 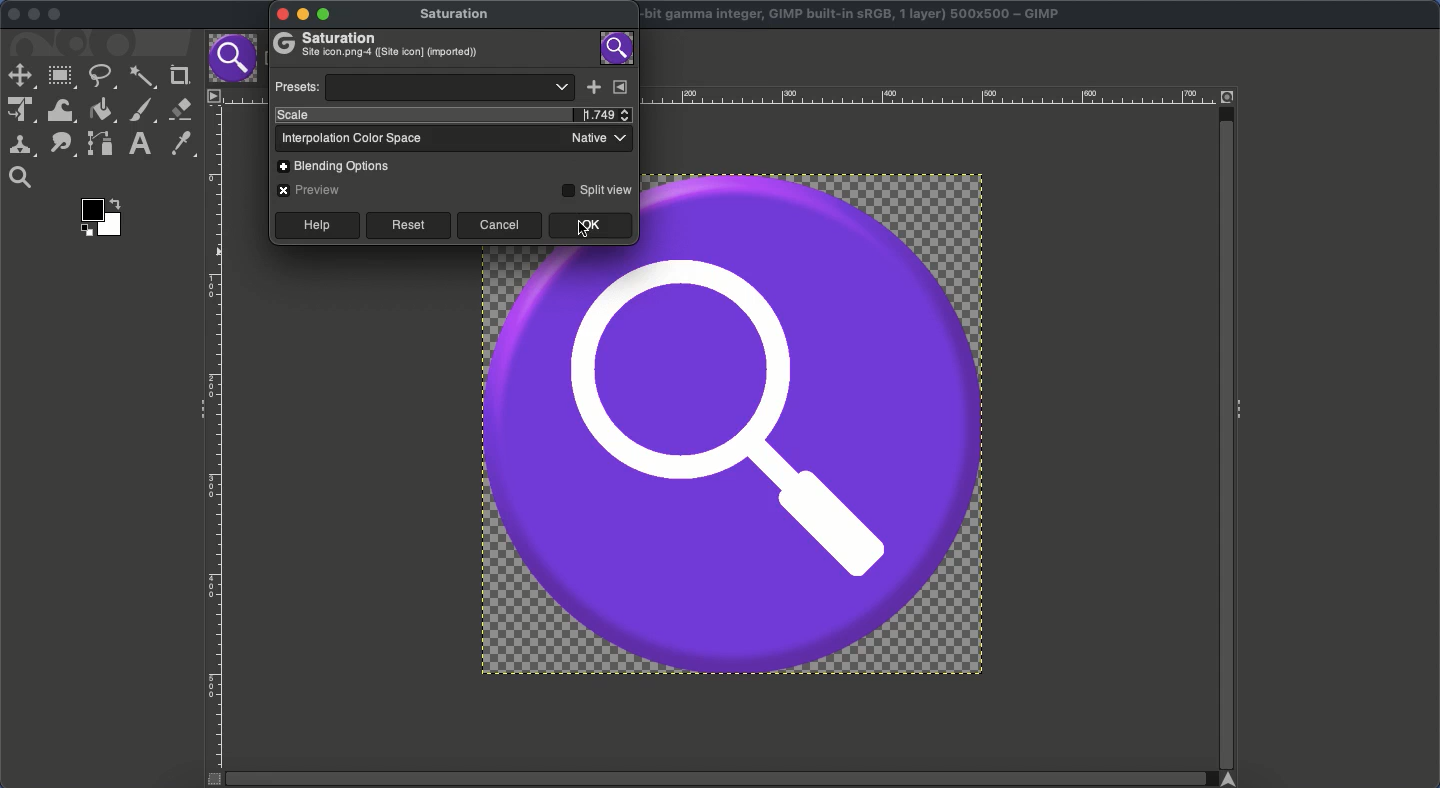 What do you see at coordinates (235, 59) in the screenshot?
I see `tab` at bounding box center [235, 59].